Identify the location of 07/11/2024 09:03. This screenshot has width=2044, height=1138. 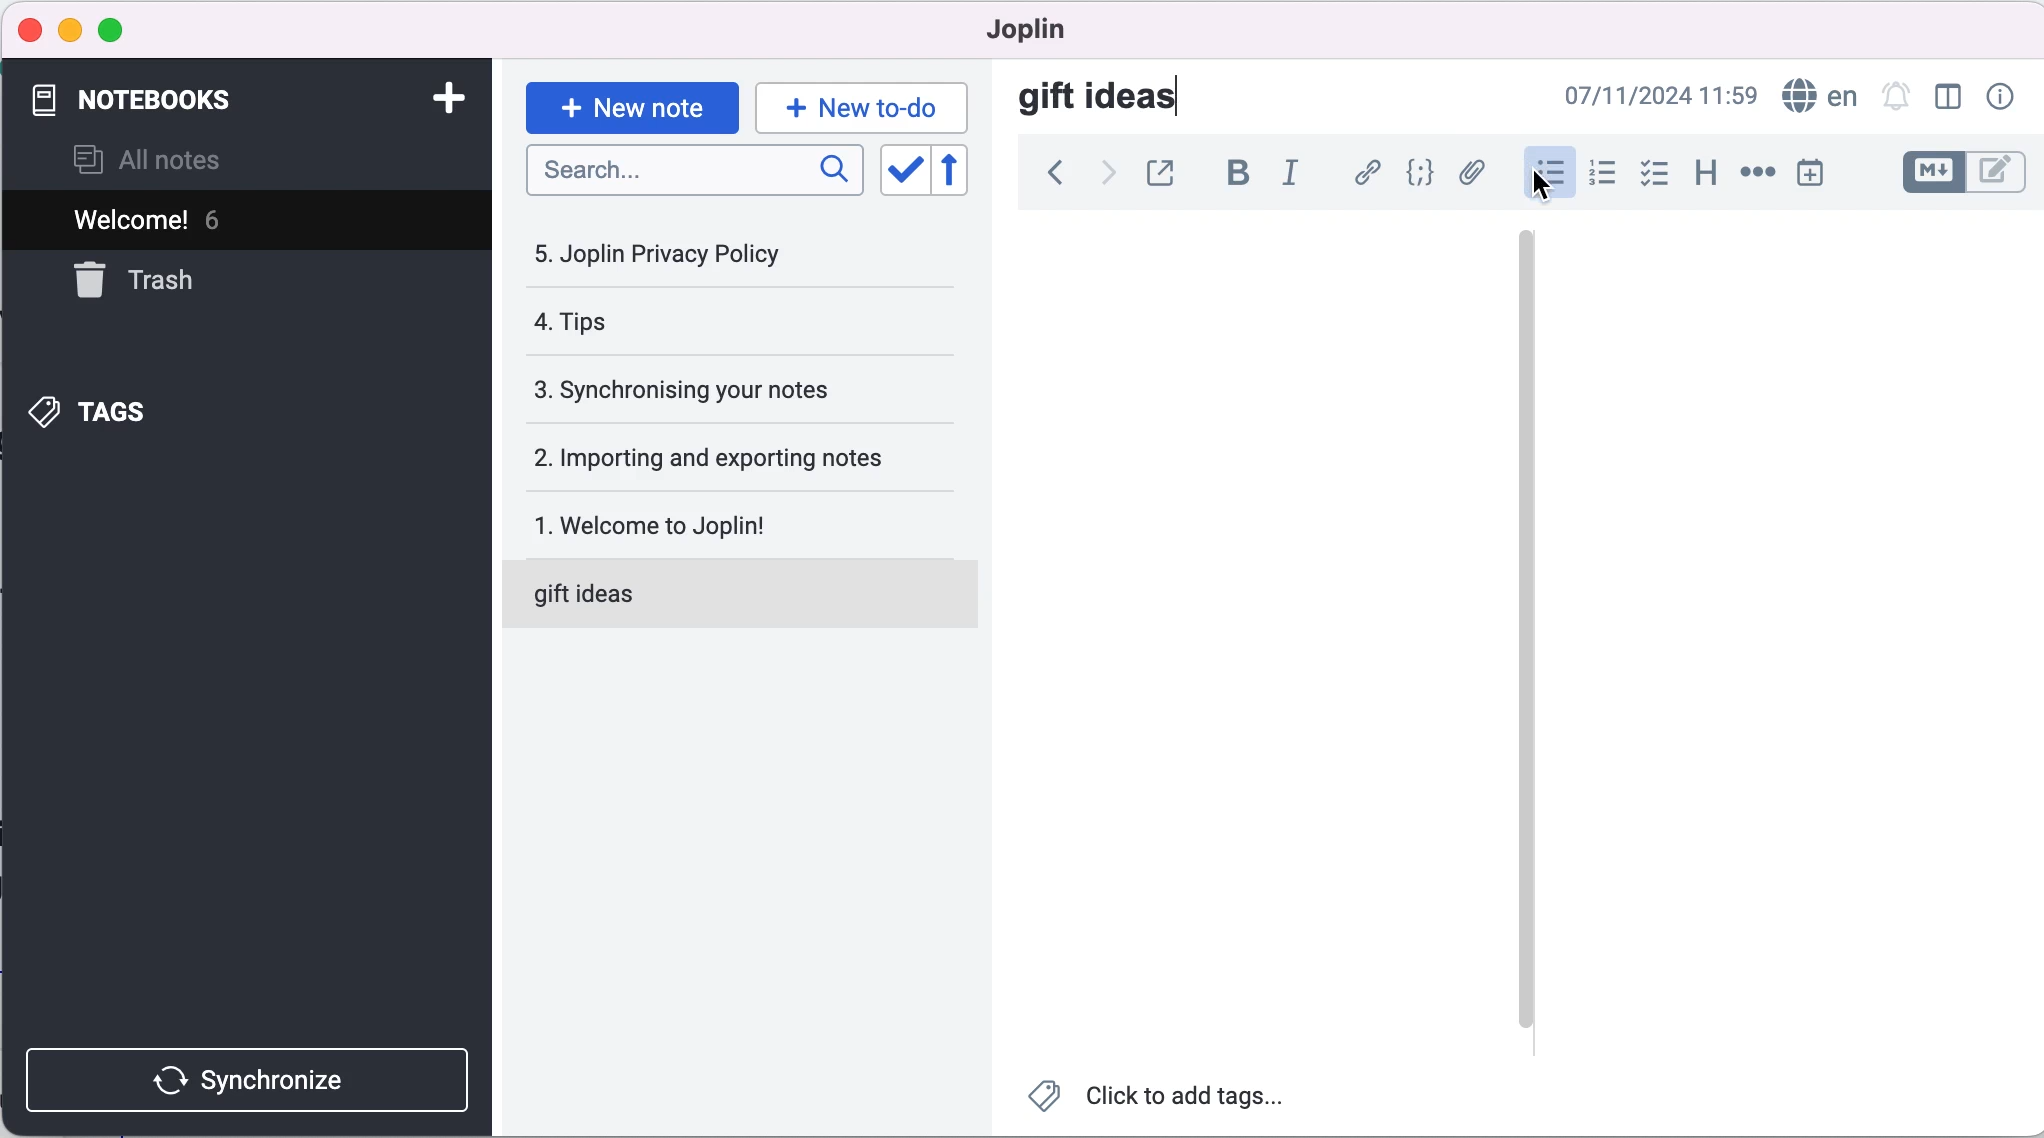
(1640, 97).